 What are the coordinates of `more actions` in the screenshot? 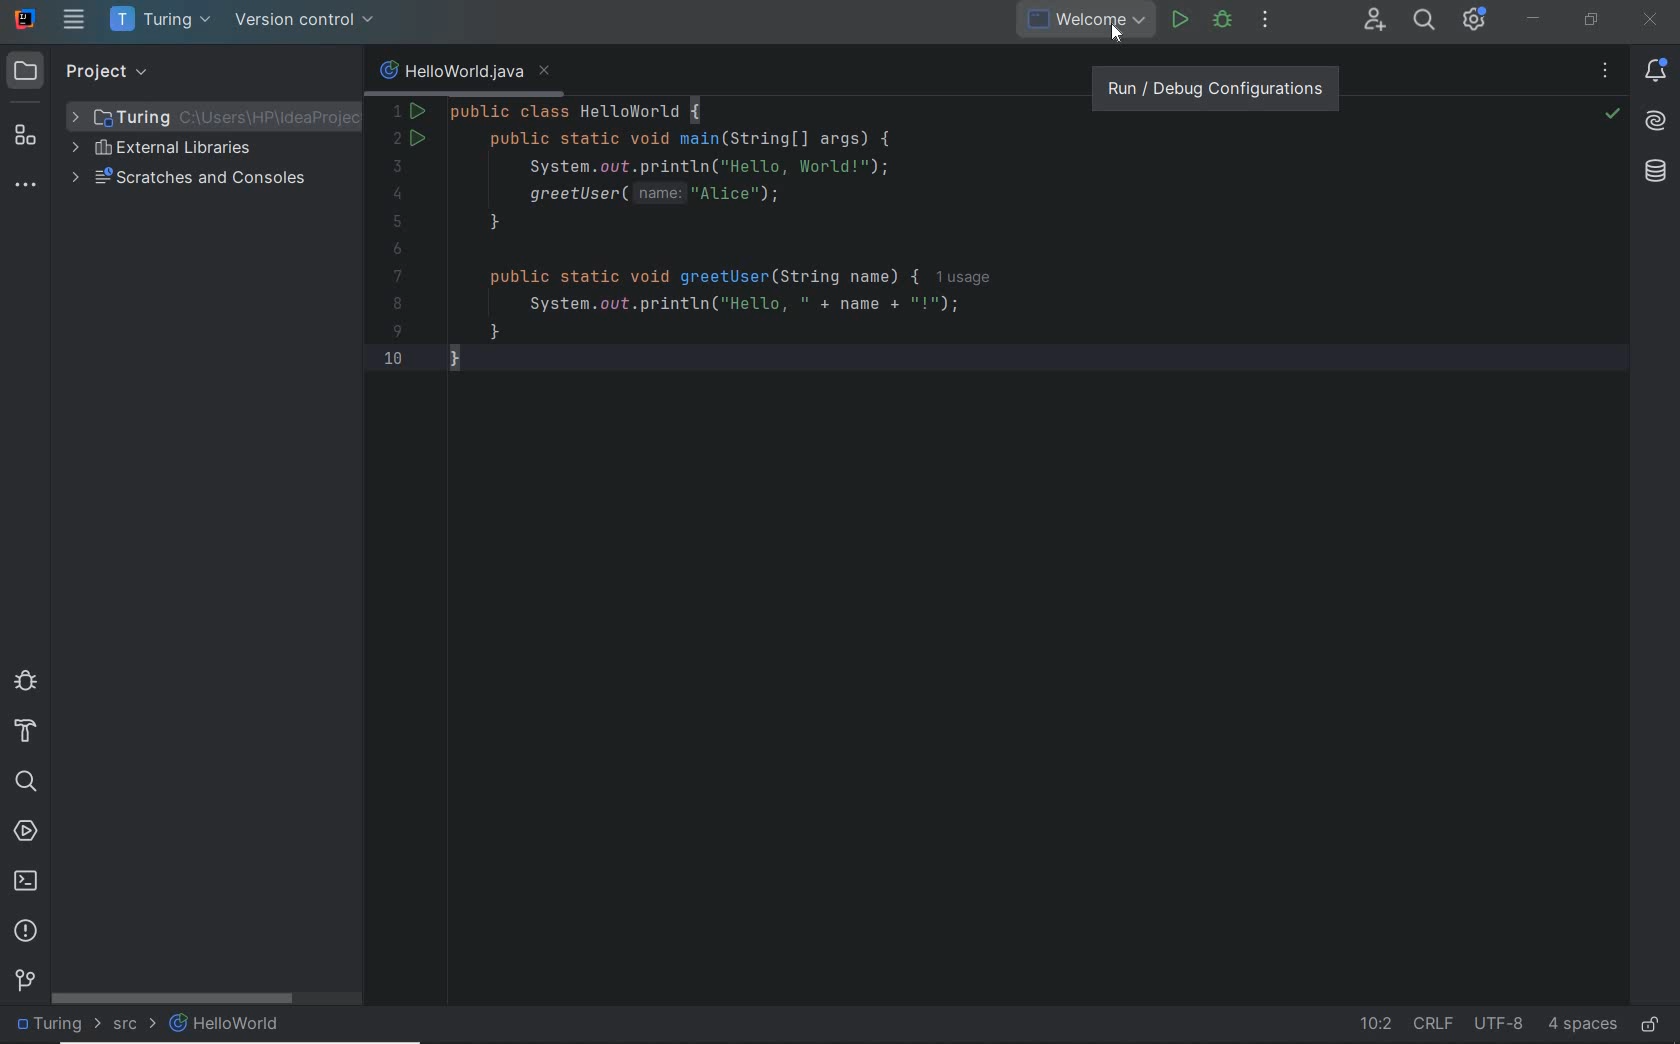 It's located at (1265, 21).